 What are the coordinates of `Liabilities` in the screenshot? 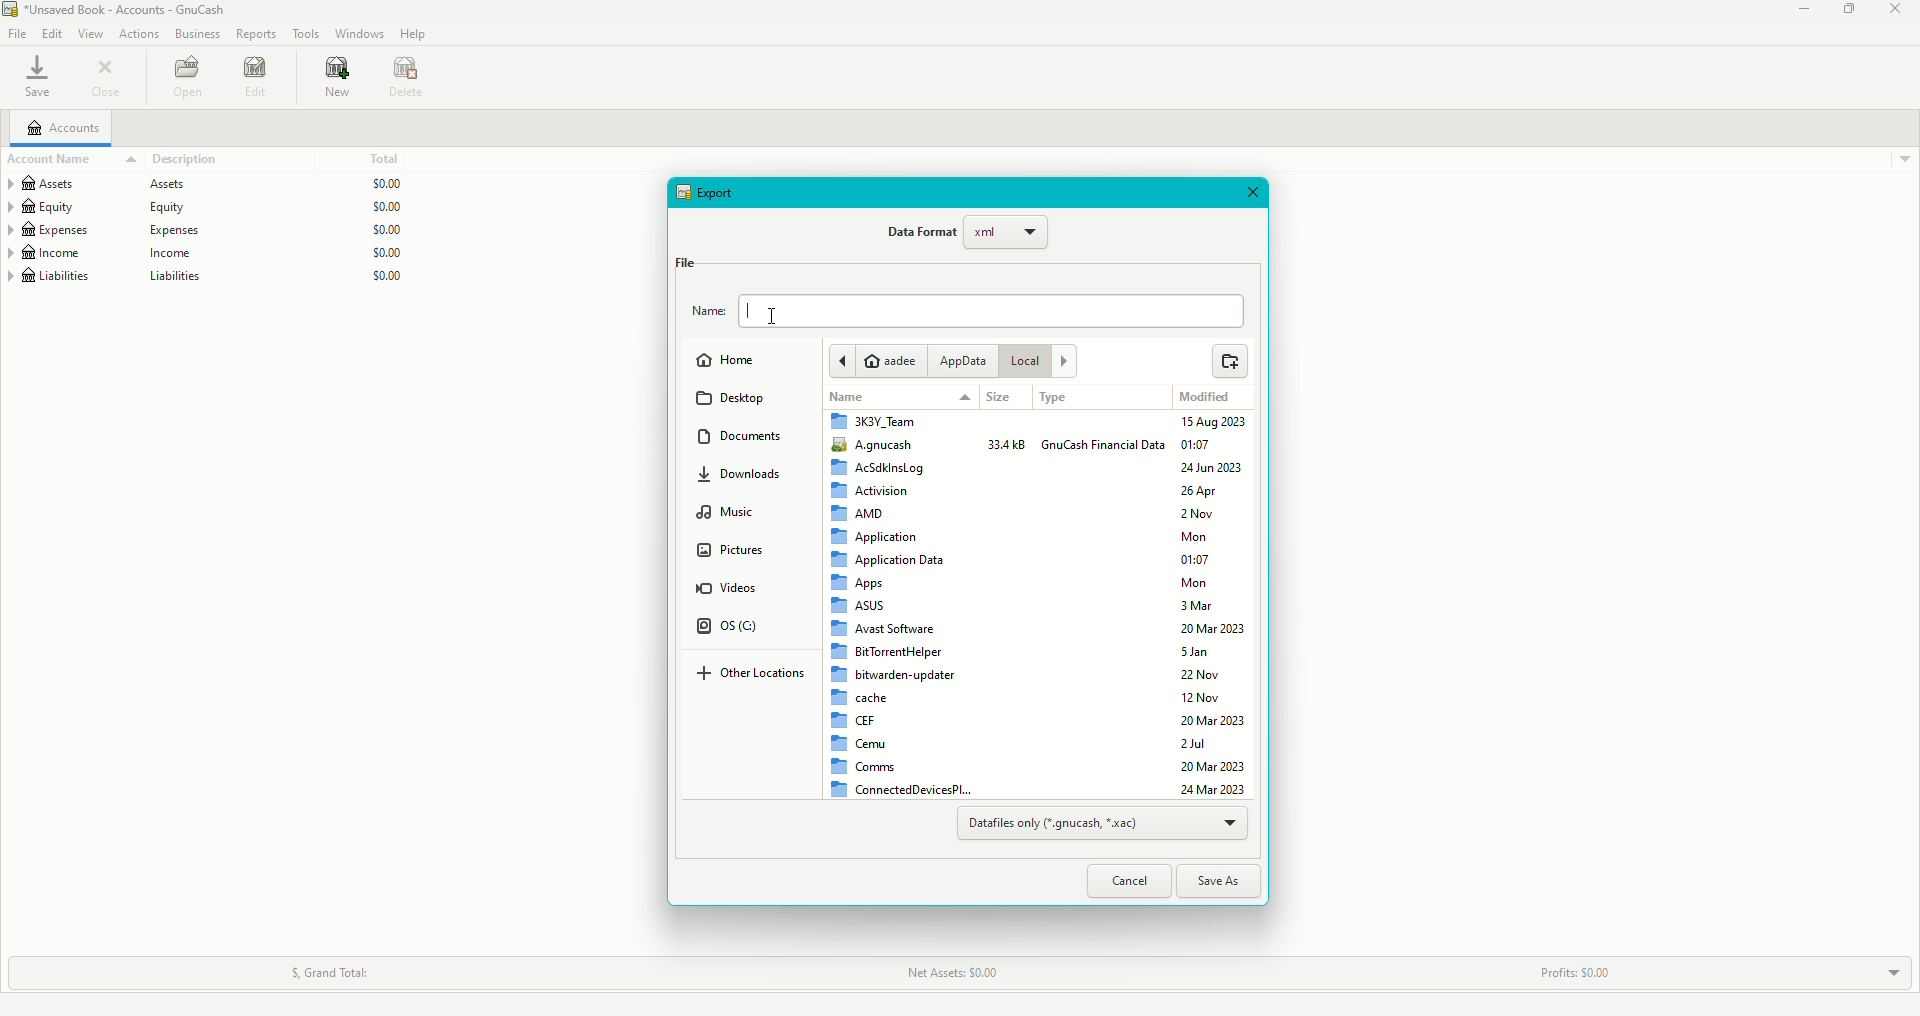 It's located at (209, 280).